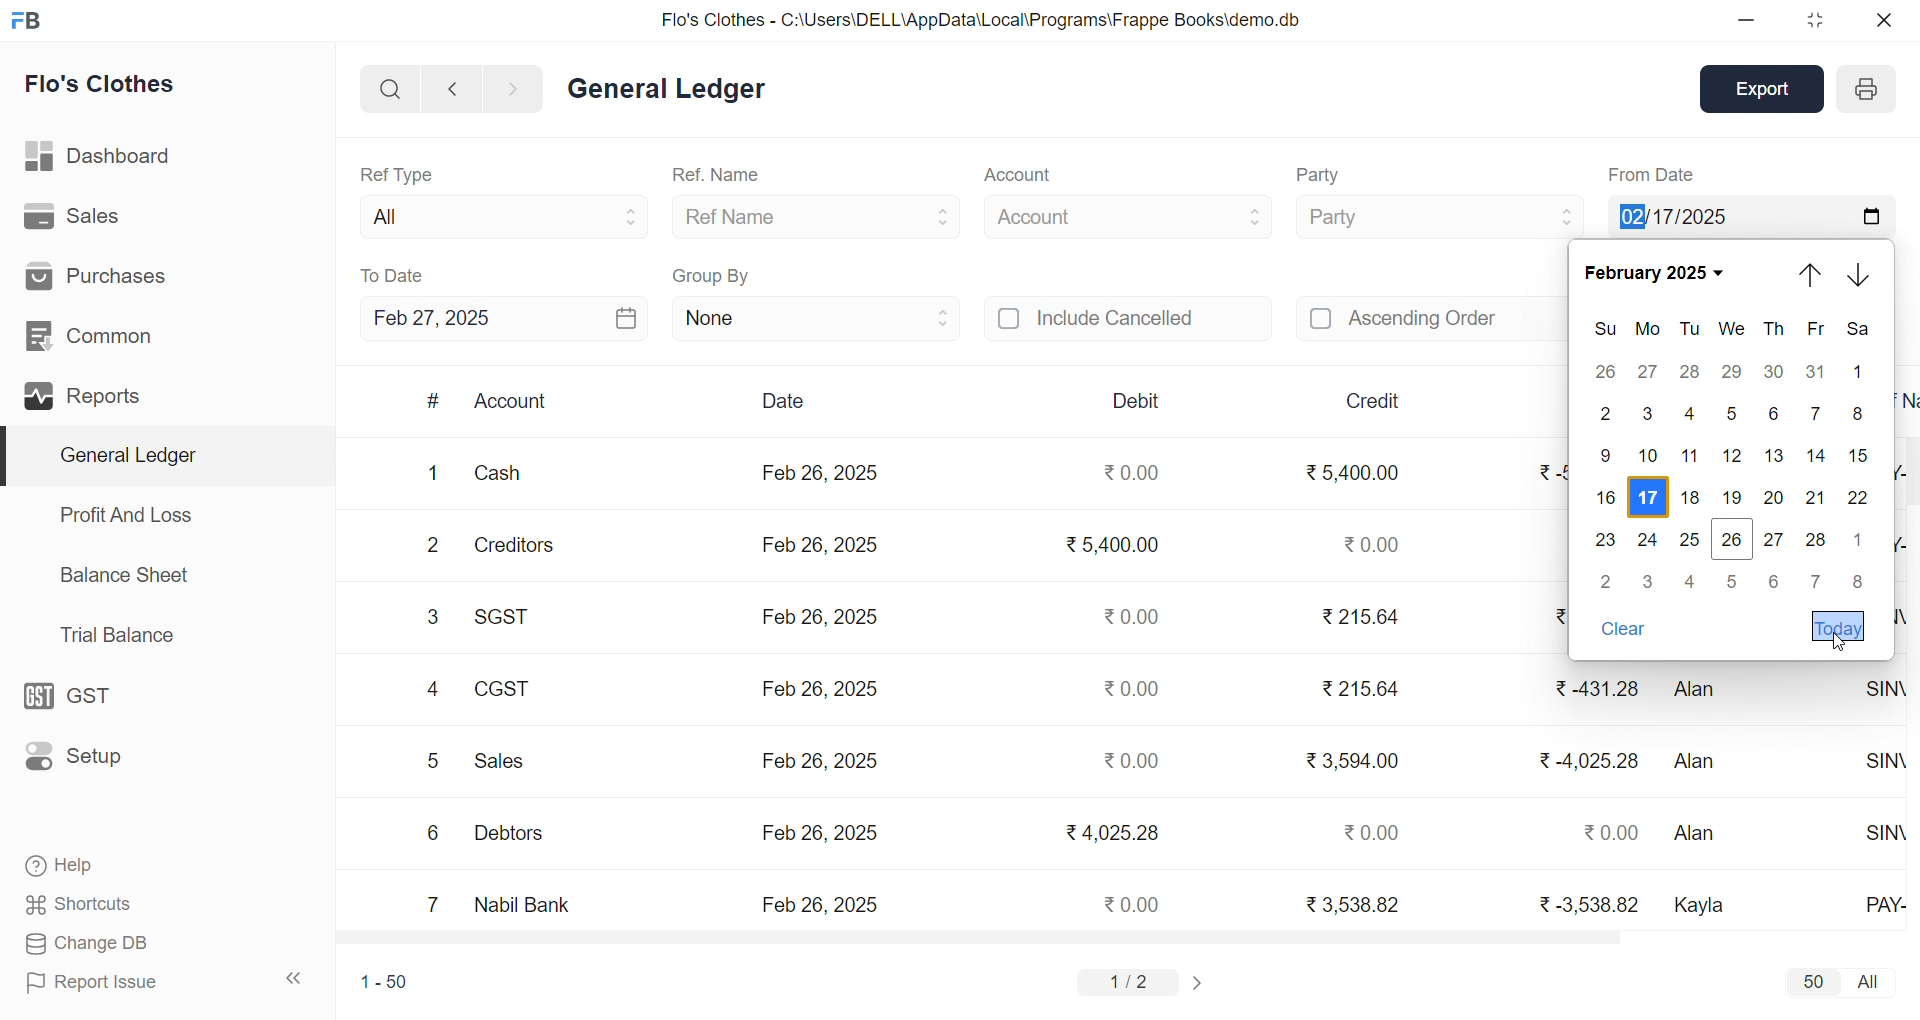  Describe the element at coordinates (1128, 320) in the screenshot. I see `Include Cancelled` at that location.